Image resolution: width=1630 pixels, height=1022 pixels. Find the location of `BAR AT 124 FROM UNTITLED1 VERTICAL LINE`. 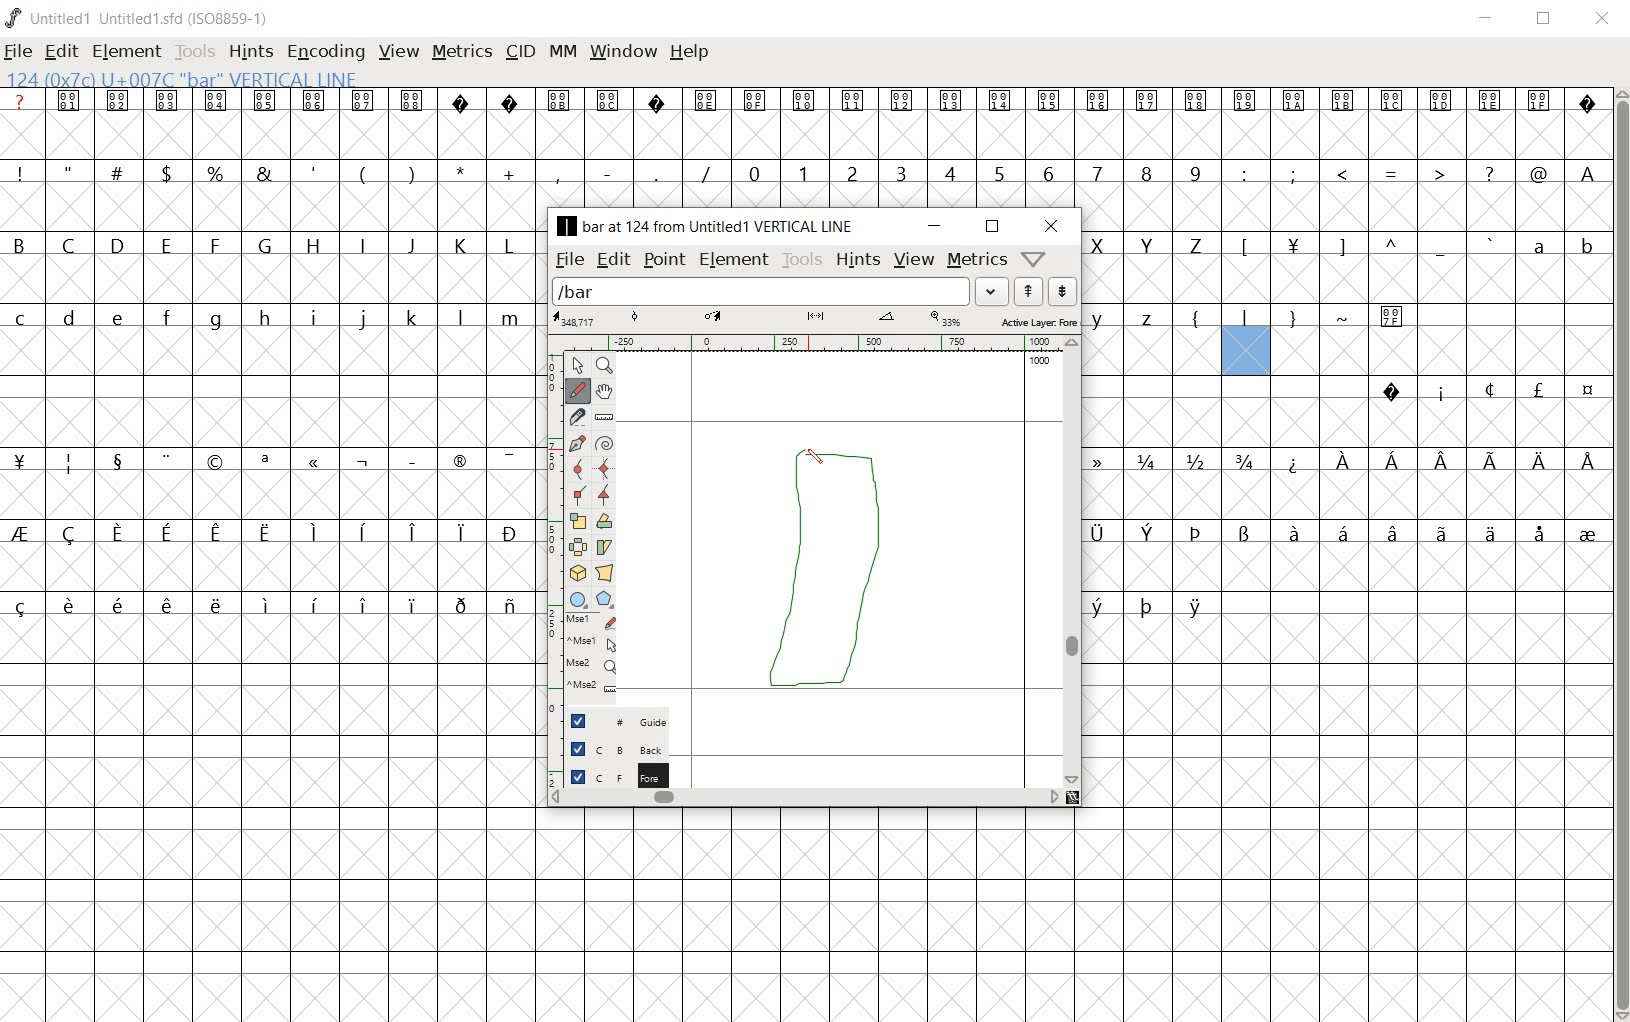

BAR AT 124 FROM UNTITLED1 VERTICAL LINE is located at coordinates (709, 227).